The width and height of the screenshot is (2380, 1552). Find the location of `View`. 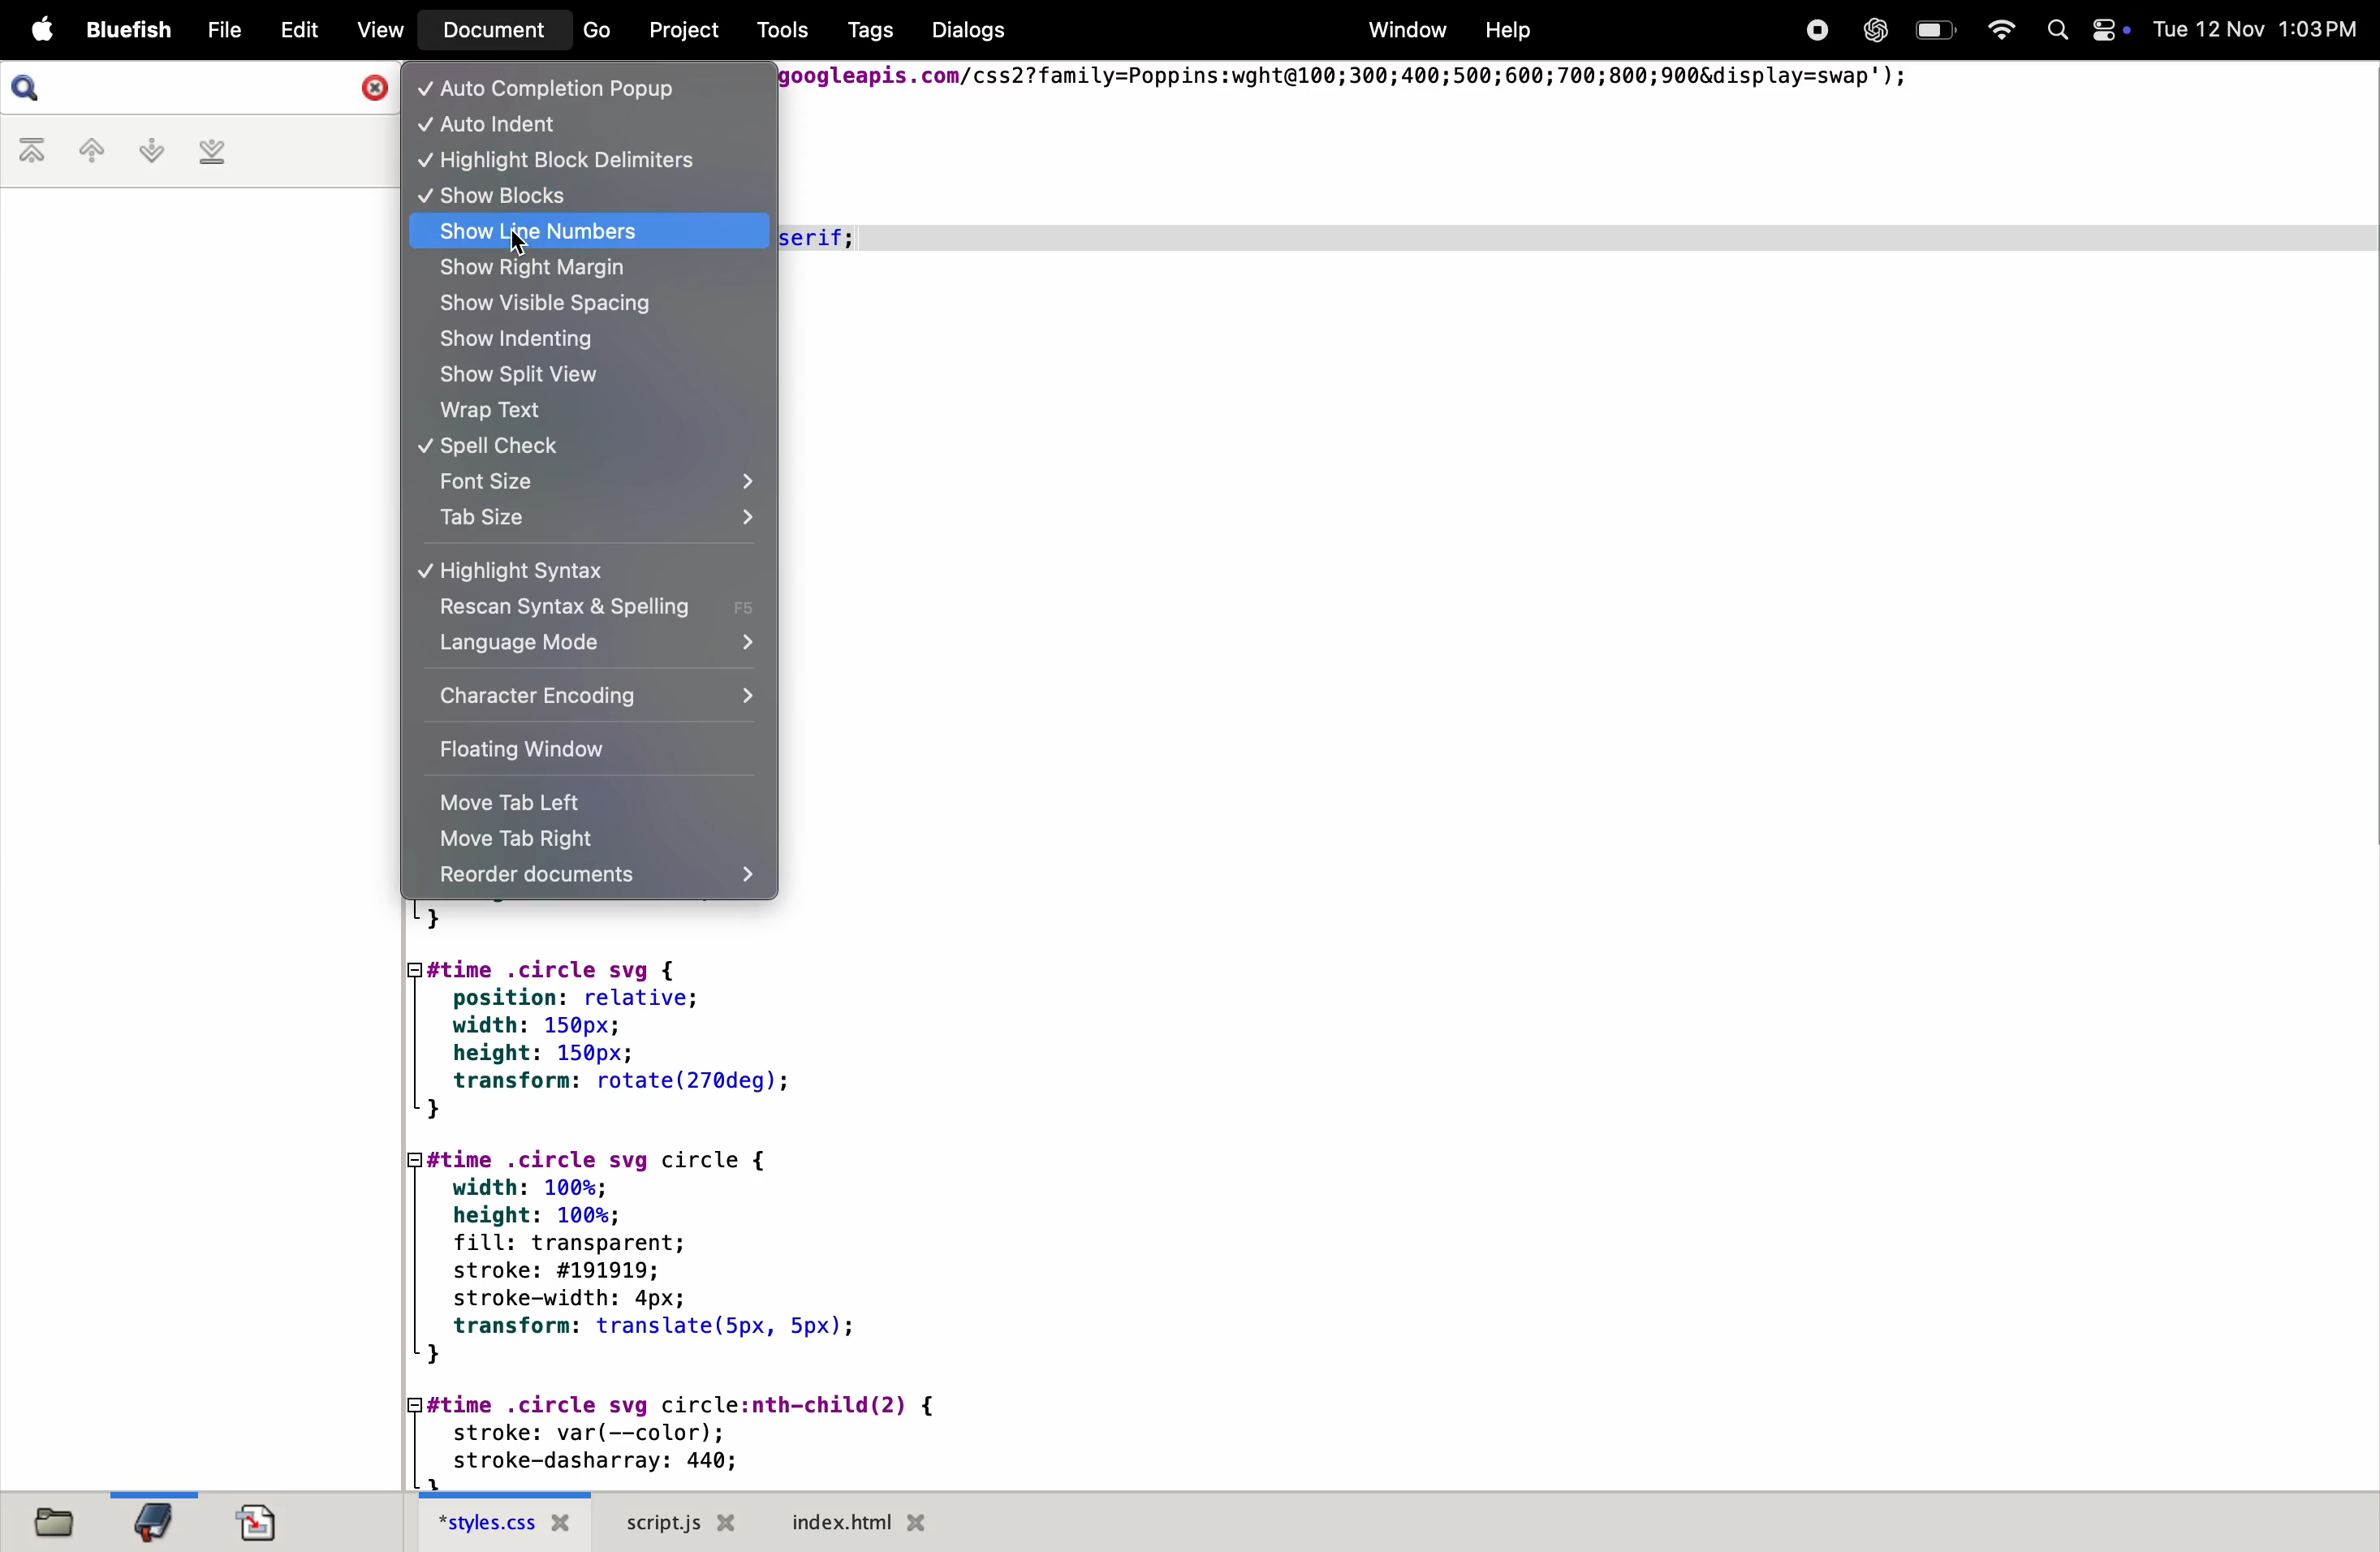

View is located at coordinates (375, 29).